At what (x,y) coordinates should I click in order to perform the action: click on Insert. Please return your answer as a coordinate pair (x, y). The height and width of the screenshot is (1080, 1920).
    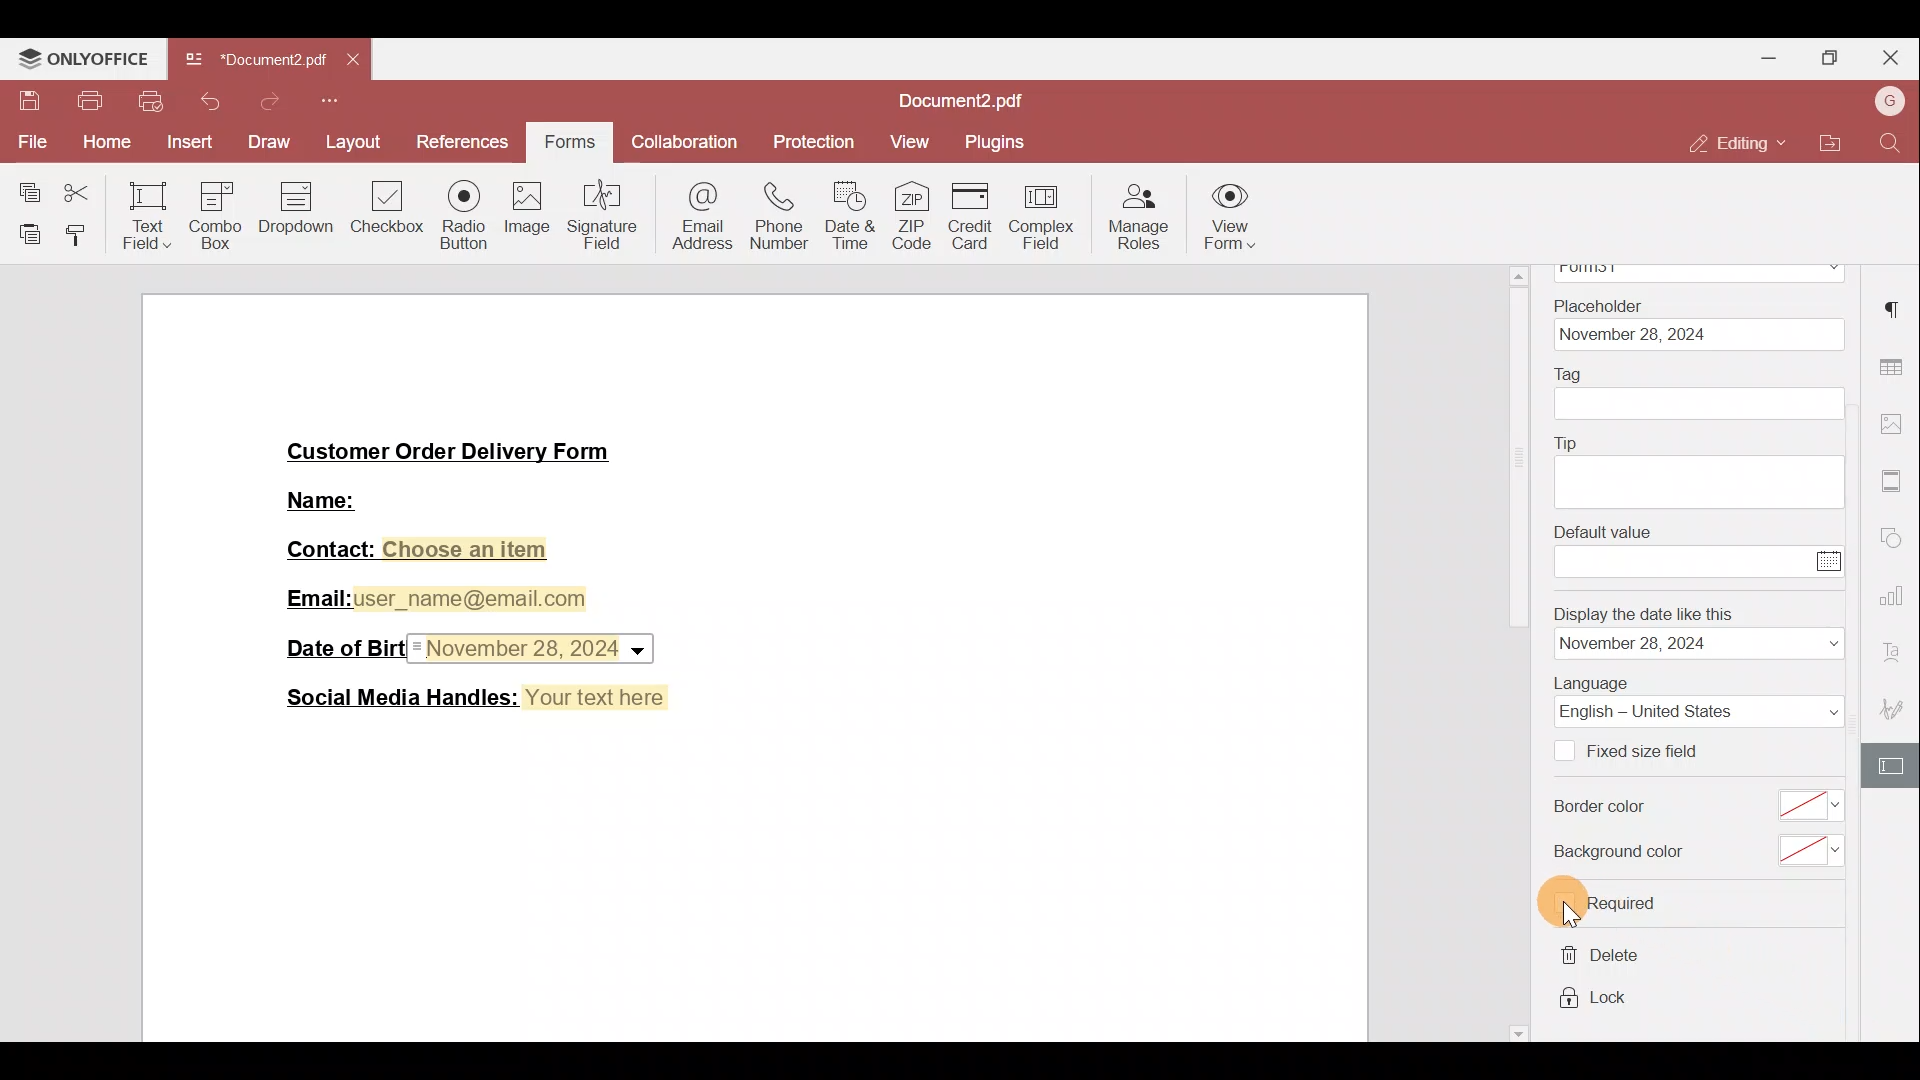
    Looking at the image, I should click on (188, 142).